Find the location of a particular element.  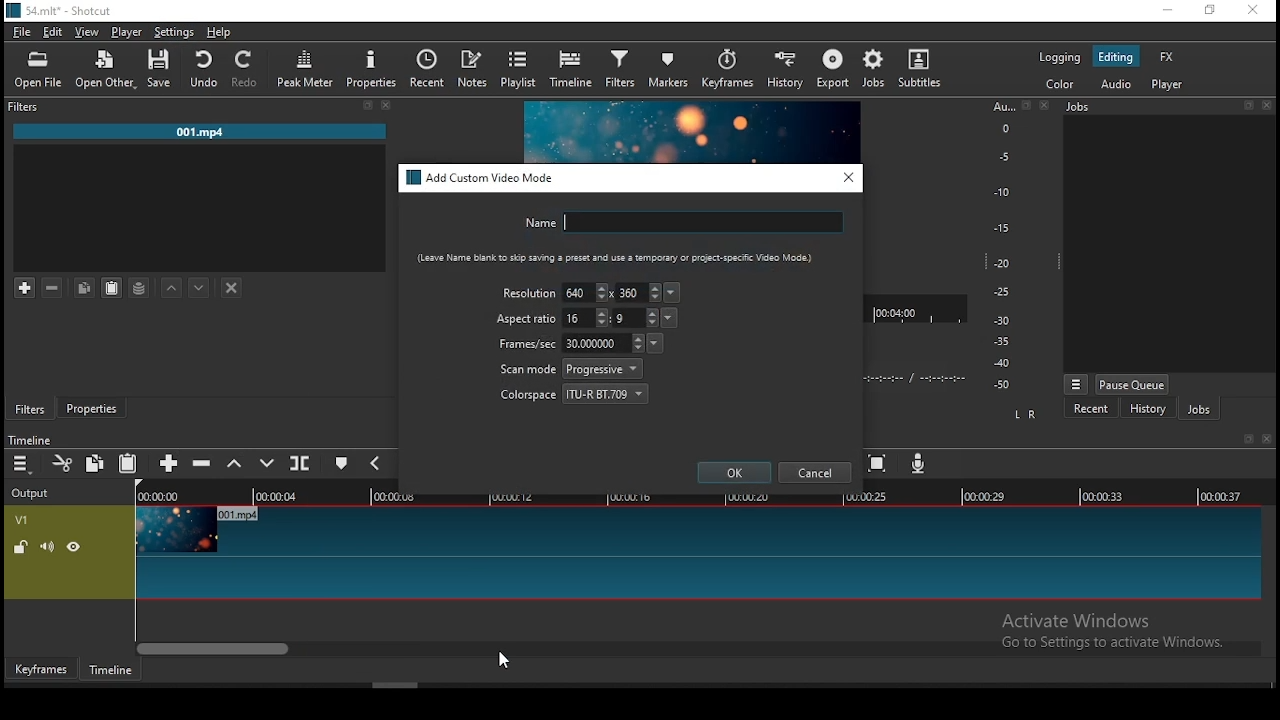

notes is located at coordinates (472, 69).